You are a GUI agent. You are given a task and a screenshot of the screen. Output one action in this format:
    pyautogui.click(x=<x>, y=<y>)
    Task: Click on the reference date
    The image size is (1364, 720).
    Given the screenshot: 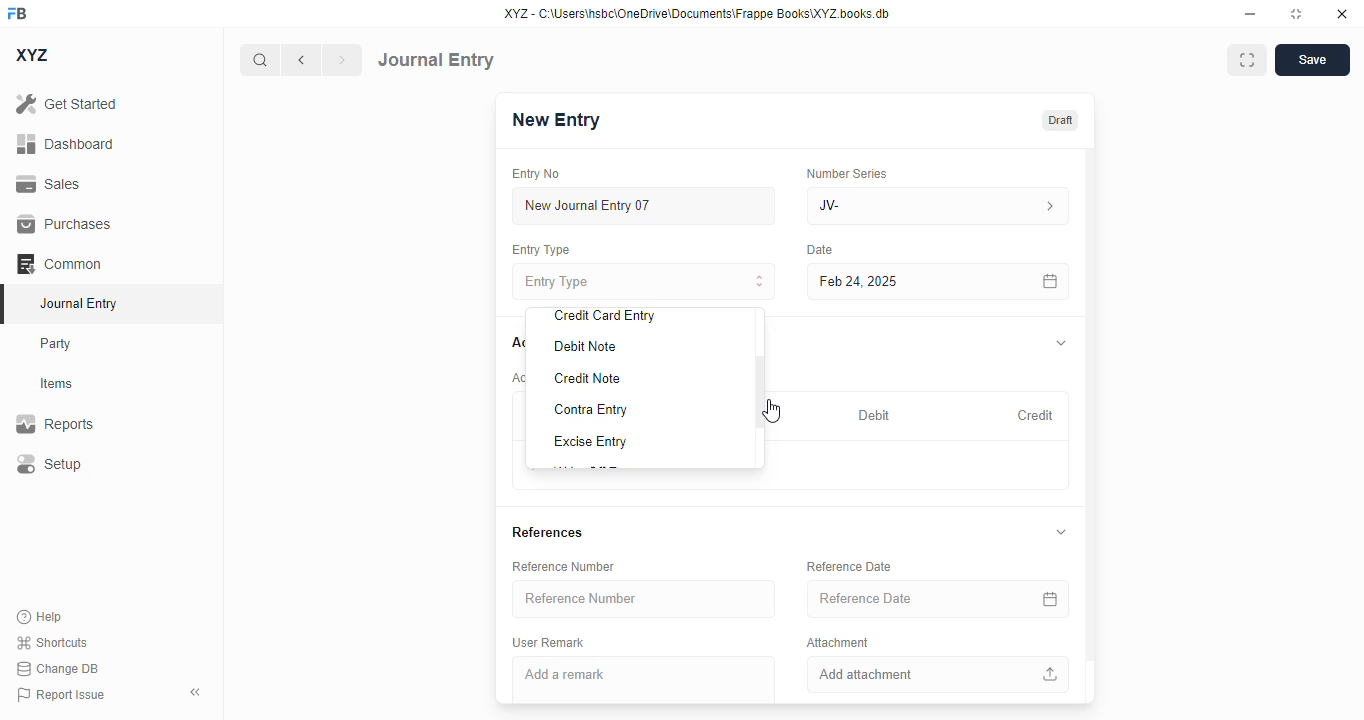 What is the action you would take?
    pyautogui.click(x=897, y=598)
    